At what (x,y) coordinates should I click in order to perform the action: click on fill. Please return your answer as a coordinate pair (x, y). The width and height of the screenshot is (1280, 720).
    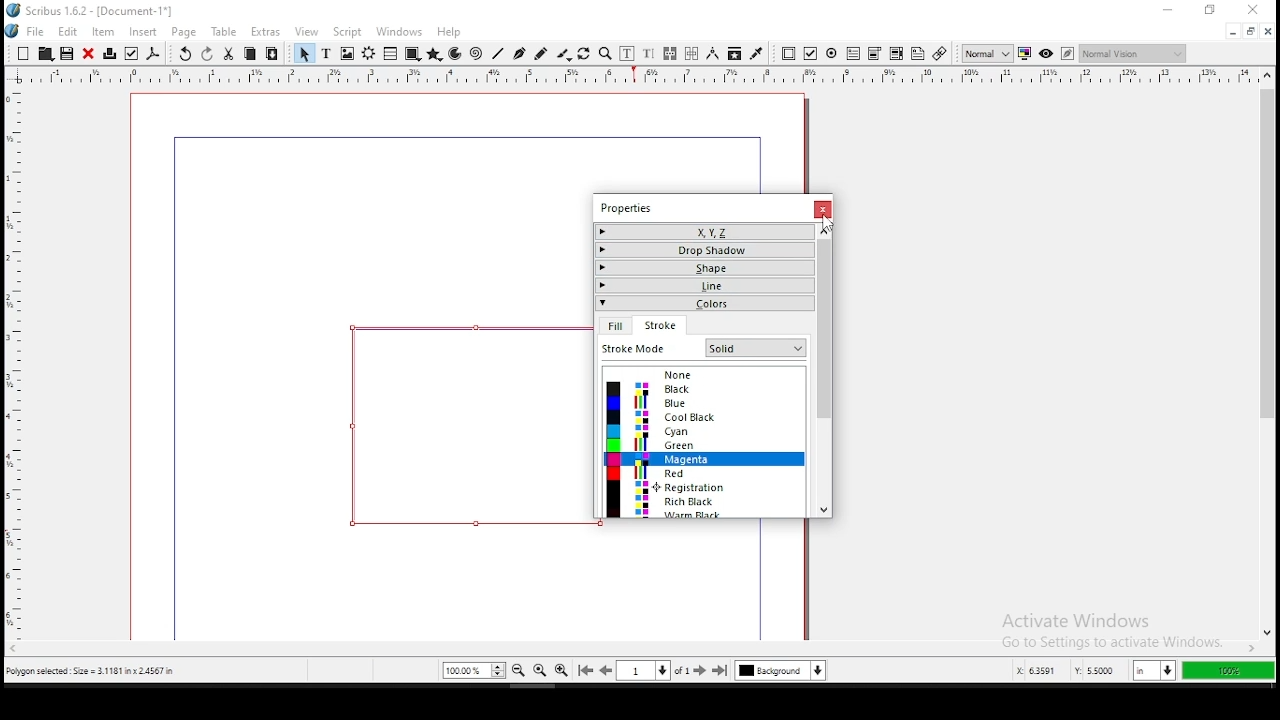
    Looking at the image, I should click on (615, 327).